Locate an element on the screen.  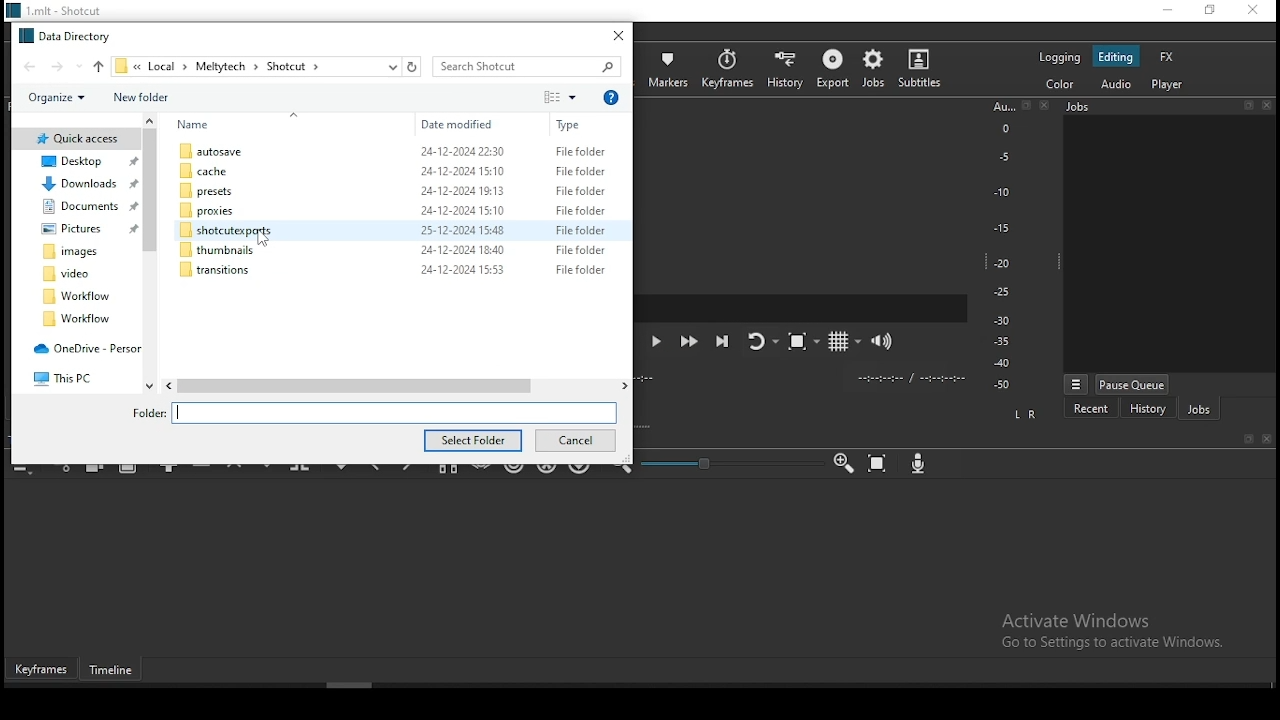
zoom timeline is located at coordinates (843, 463).